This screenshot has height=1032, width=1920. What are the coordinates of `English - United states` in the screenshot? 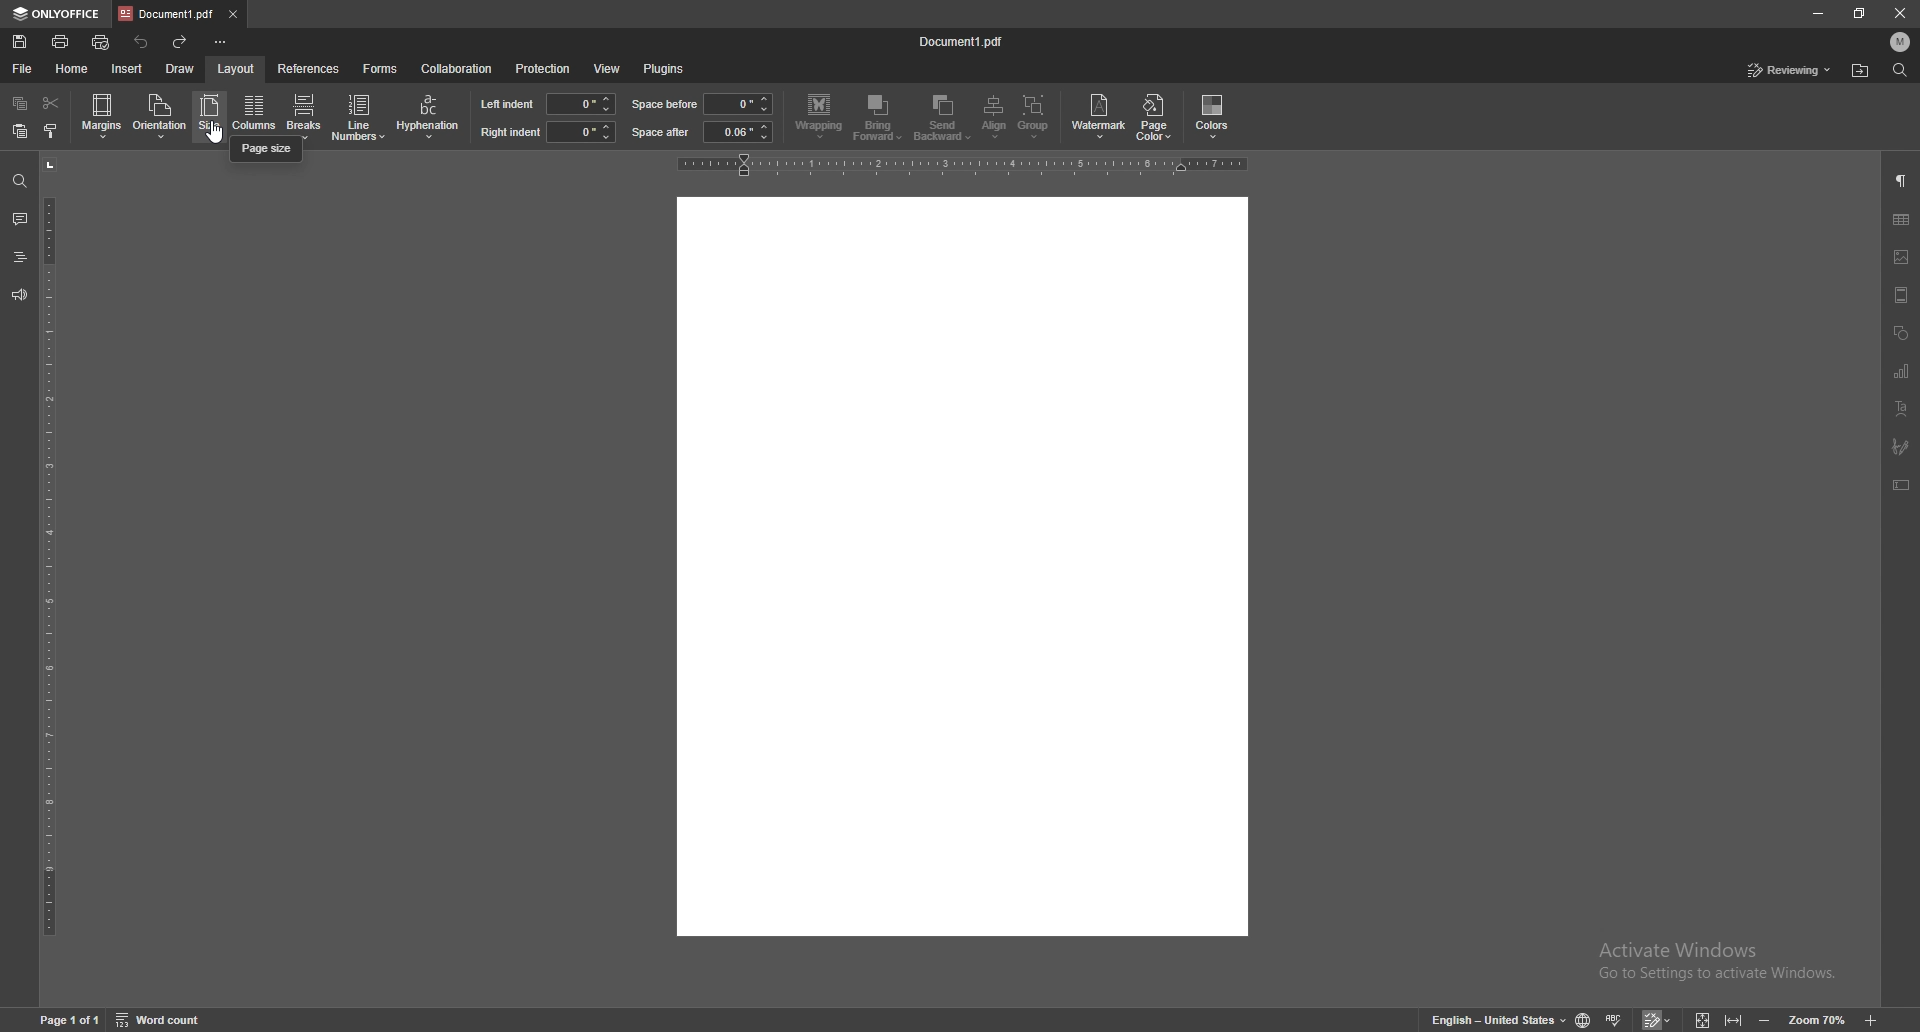 It's located at (1492, 1020).